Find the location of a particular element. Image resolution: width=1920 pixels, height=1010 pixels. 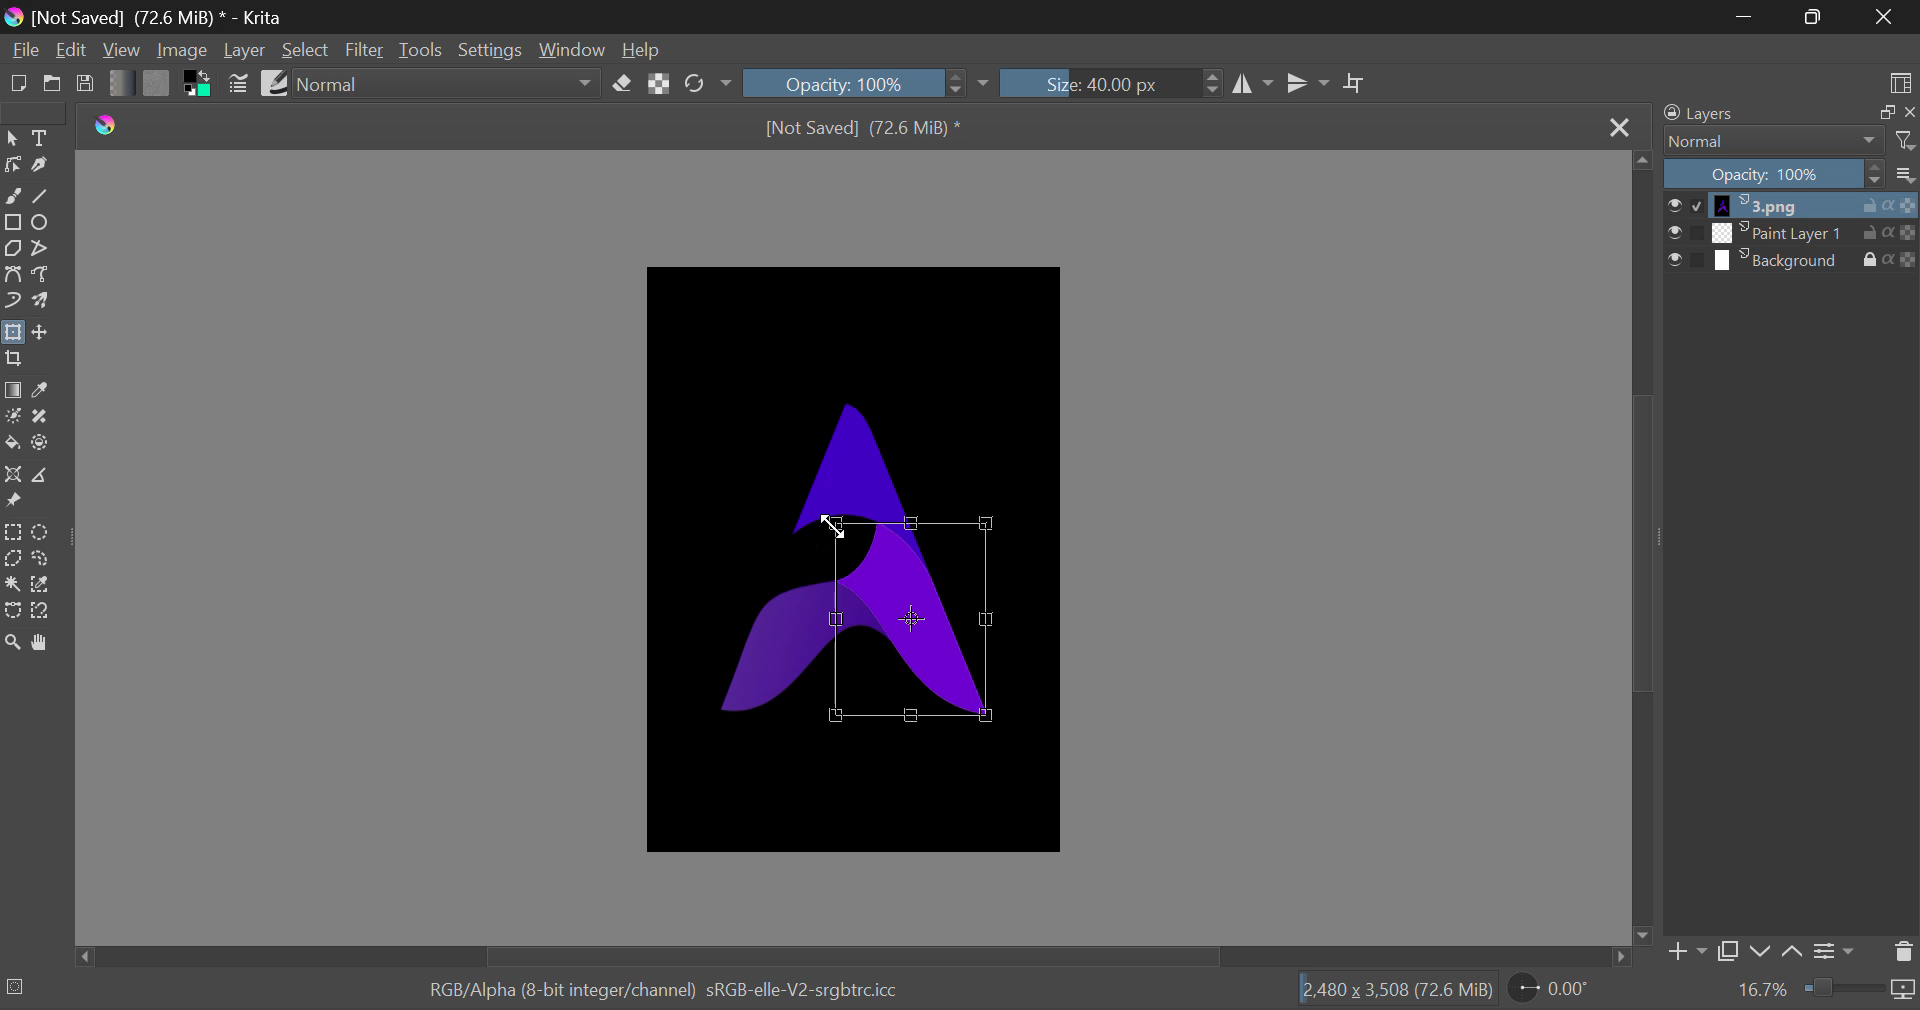

Zoom is located at coordinates (12, 638).